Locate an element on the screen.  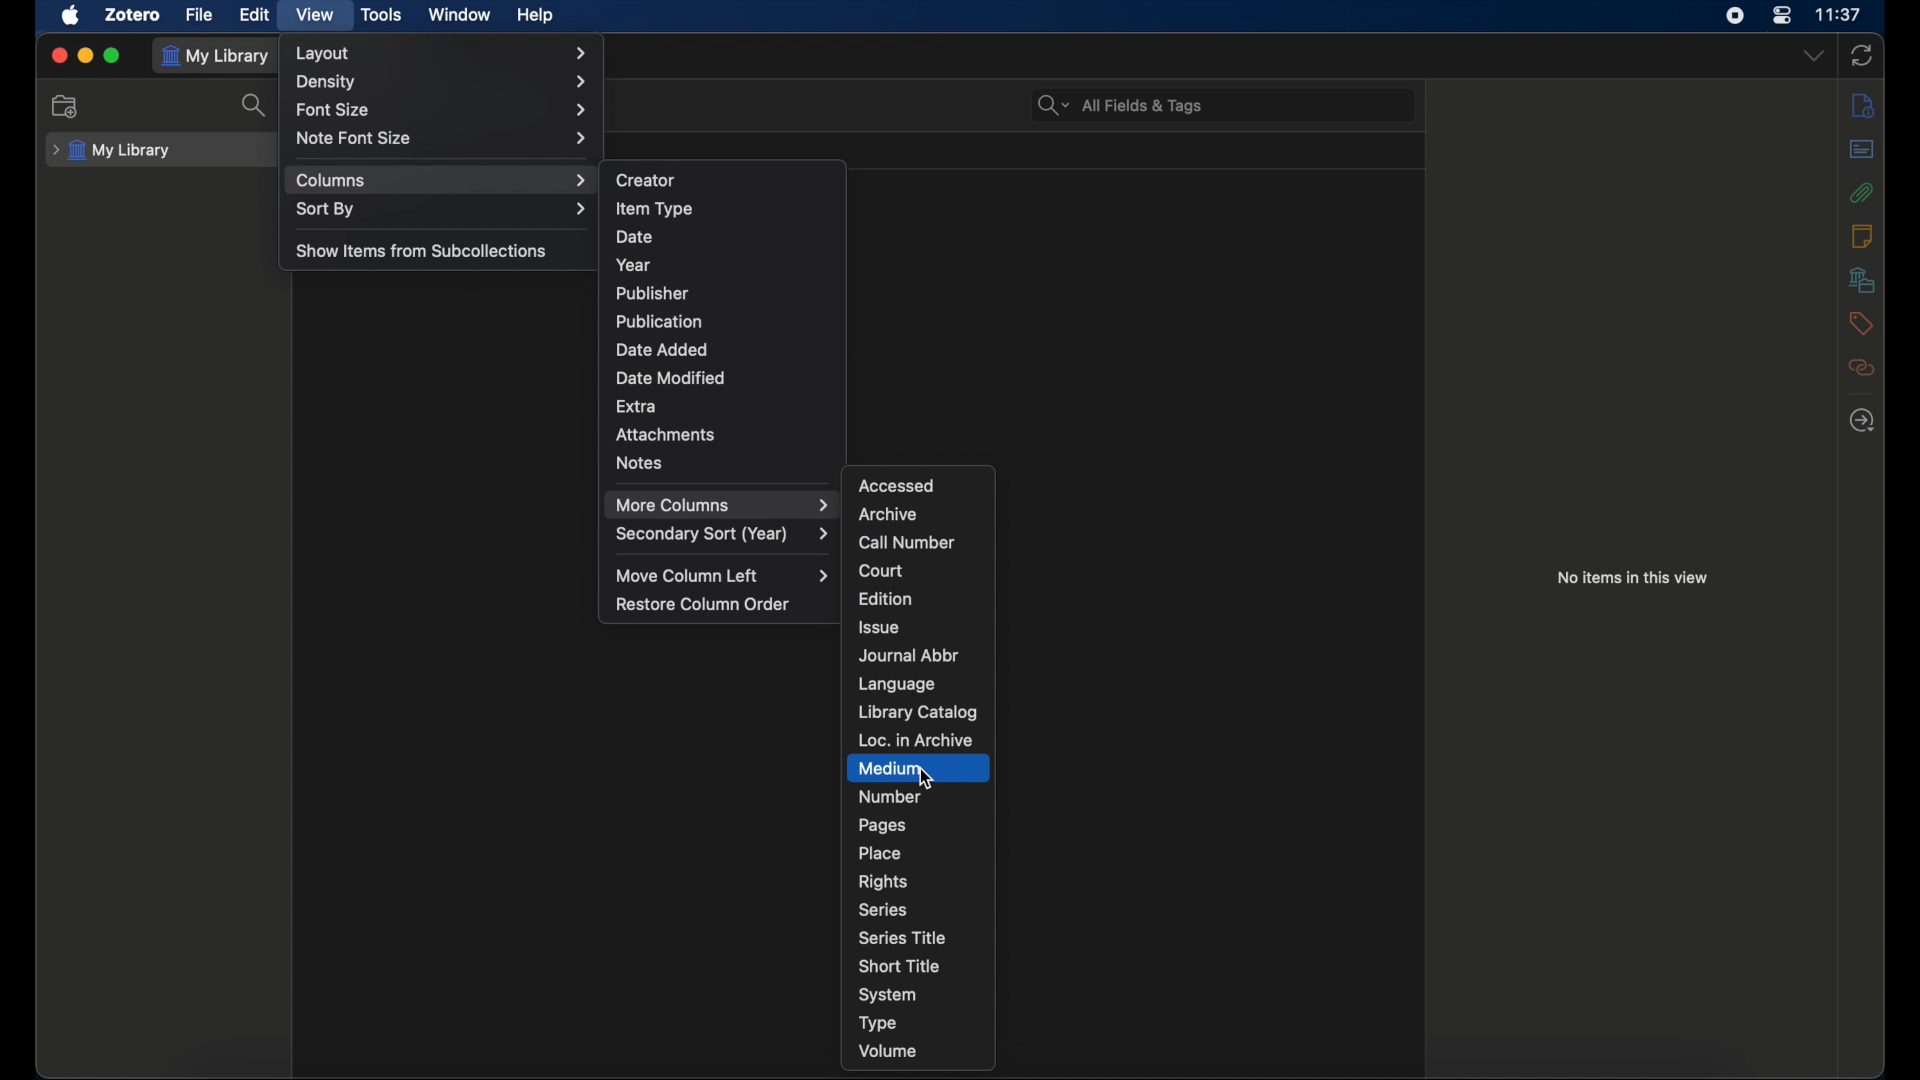
short title is located at coordinates (899, 964).